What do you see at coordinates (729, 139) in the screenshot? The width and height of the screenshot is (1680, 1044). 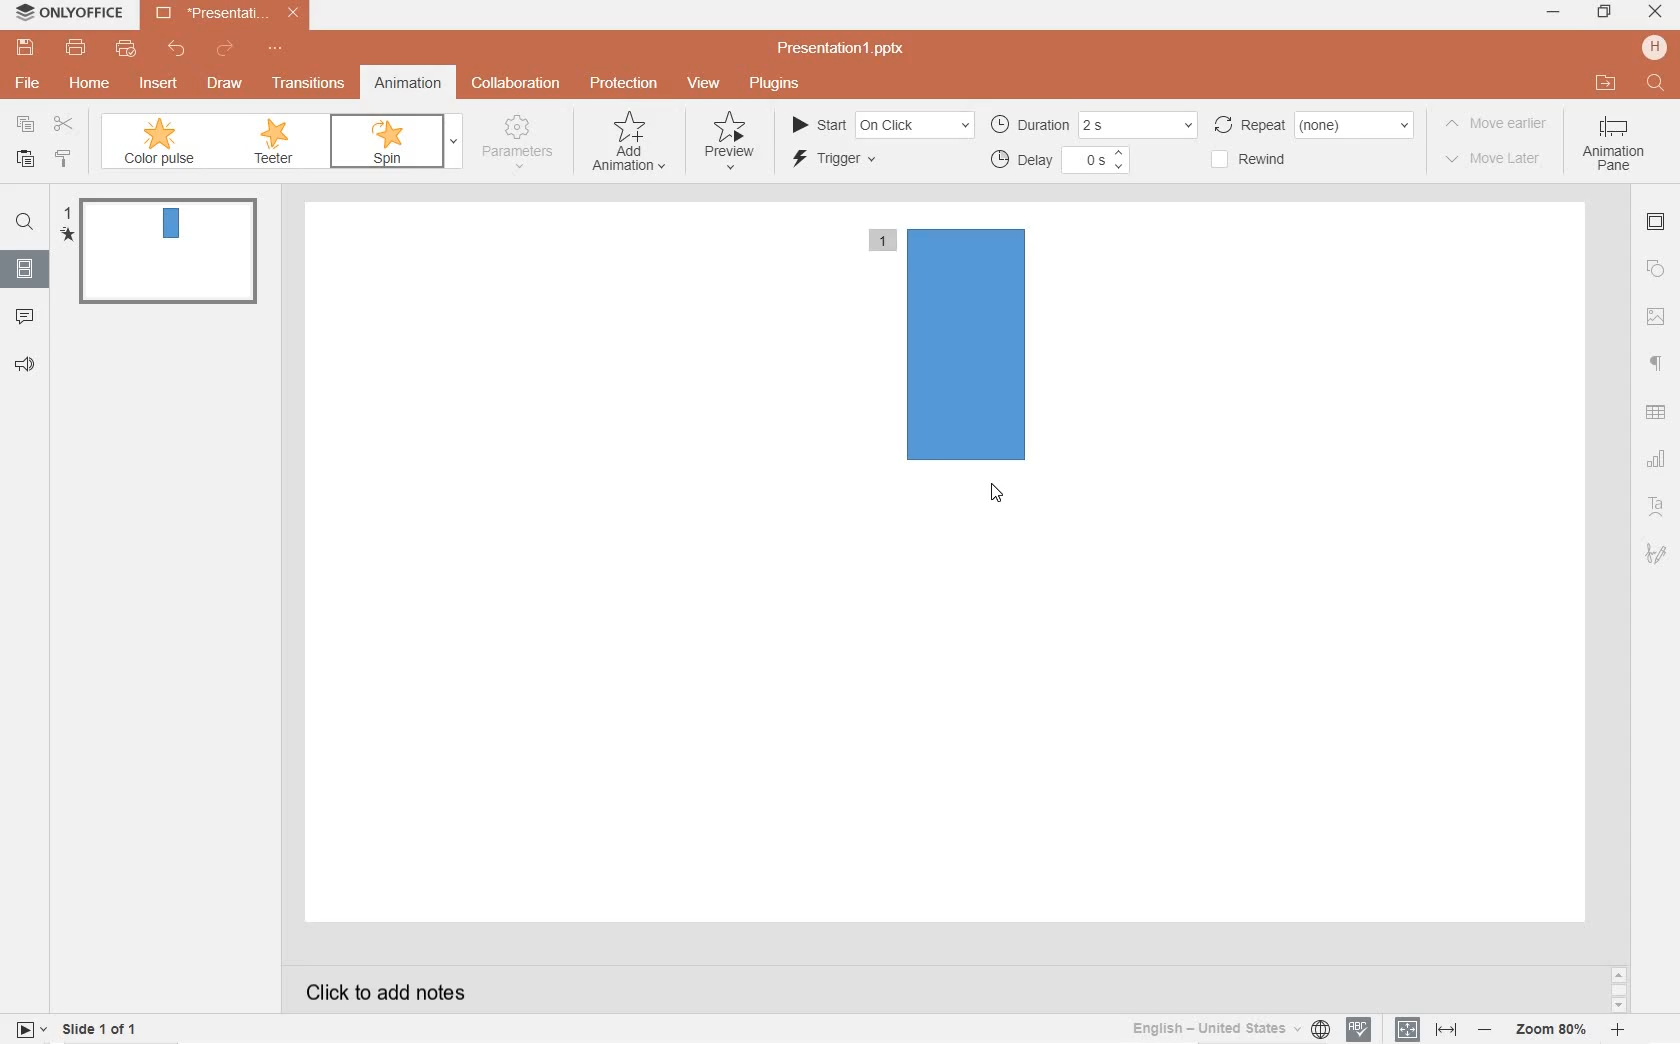 I see `preview` at bounding box center [729, 139].